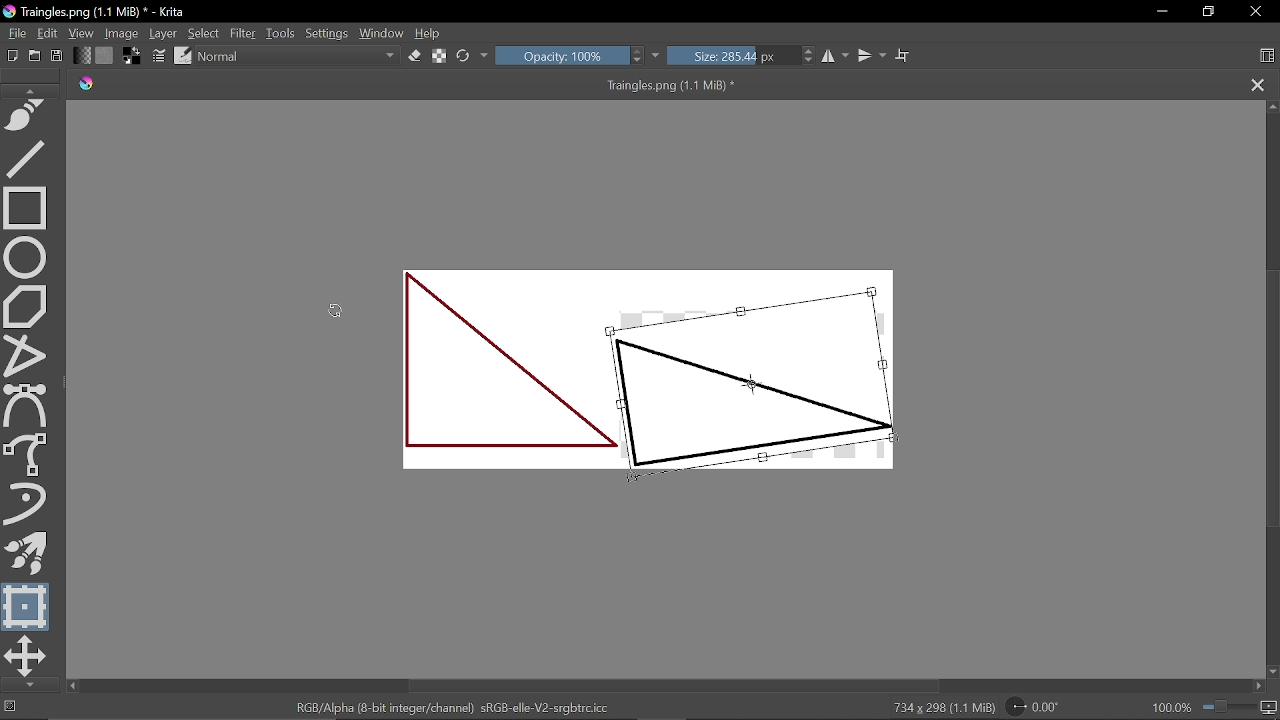 The width and height of the screenshot is (1280, 720). Describe the element at coordinates (1158, 11) in the screenshot. I see `Minimize` at that location.